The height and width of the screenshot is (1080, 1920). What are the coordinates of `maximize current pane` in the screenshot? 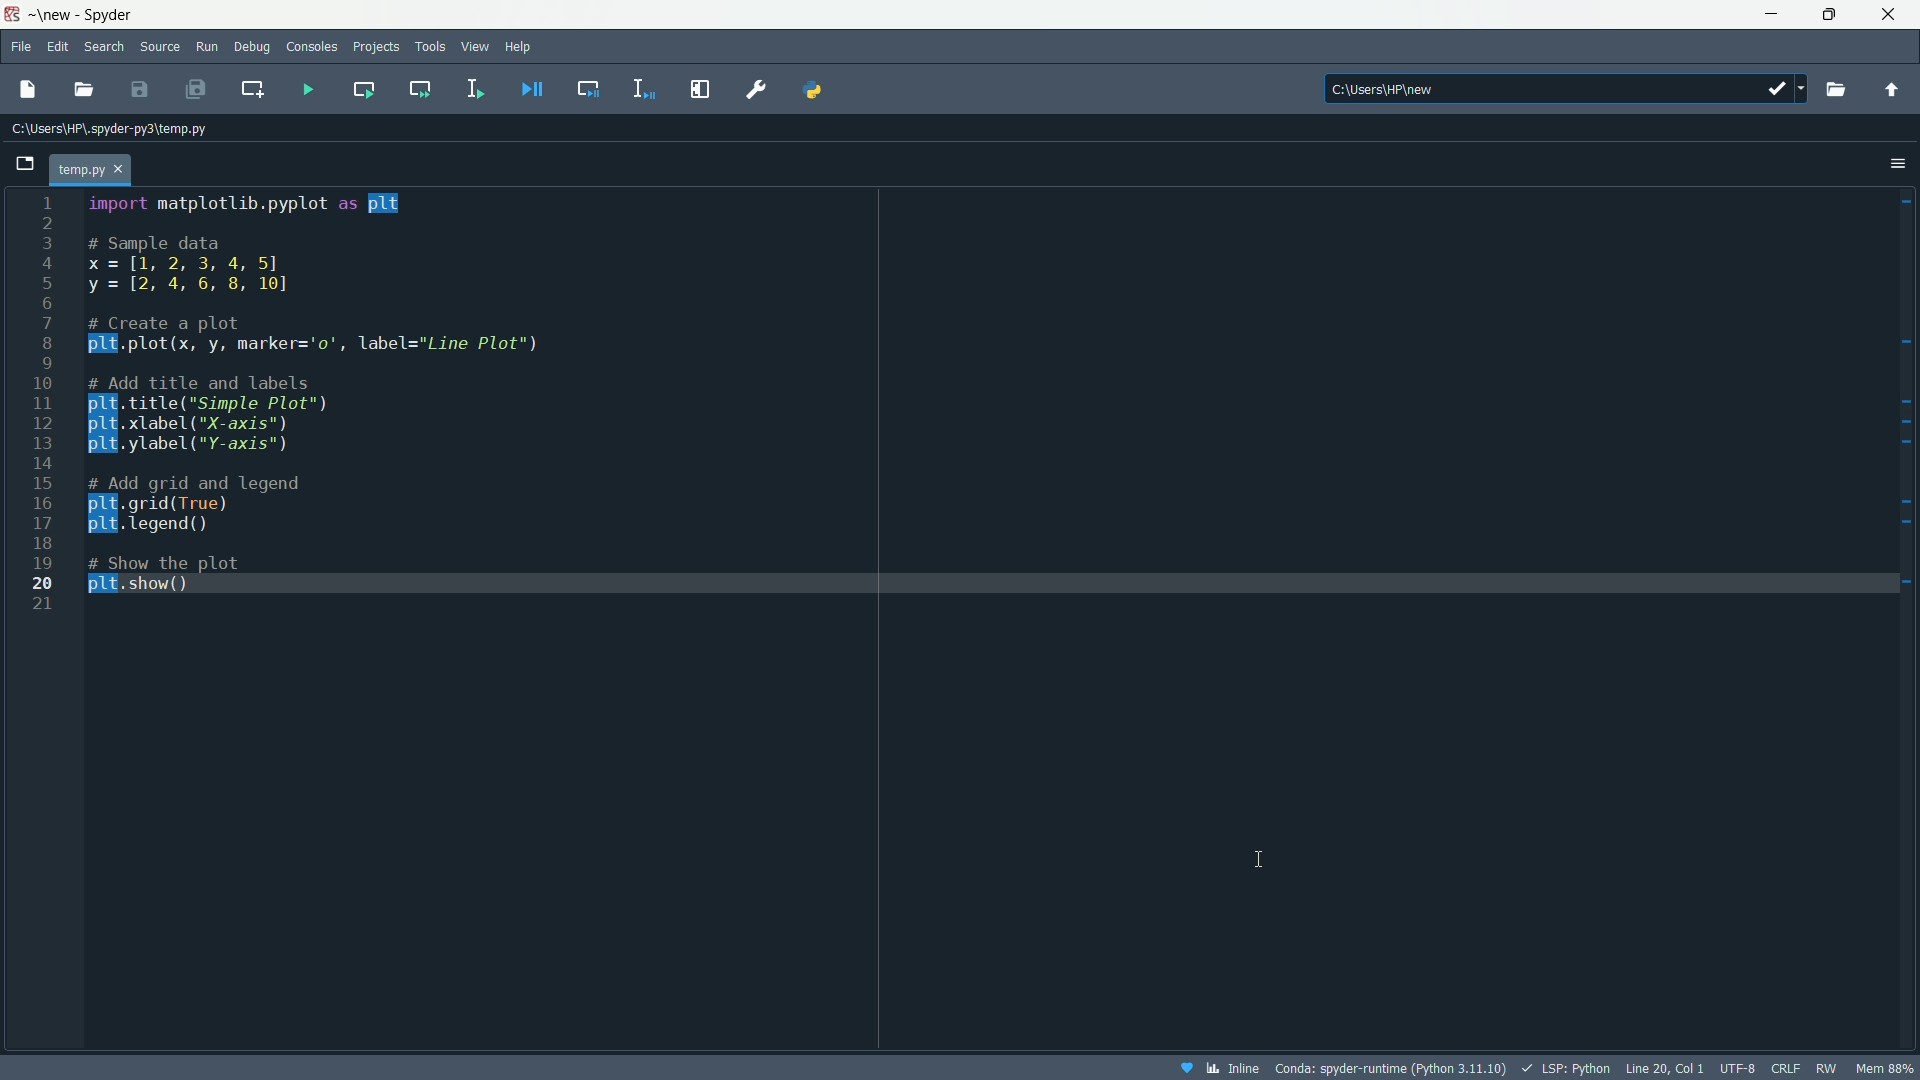 It's located at (701, 89).